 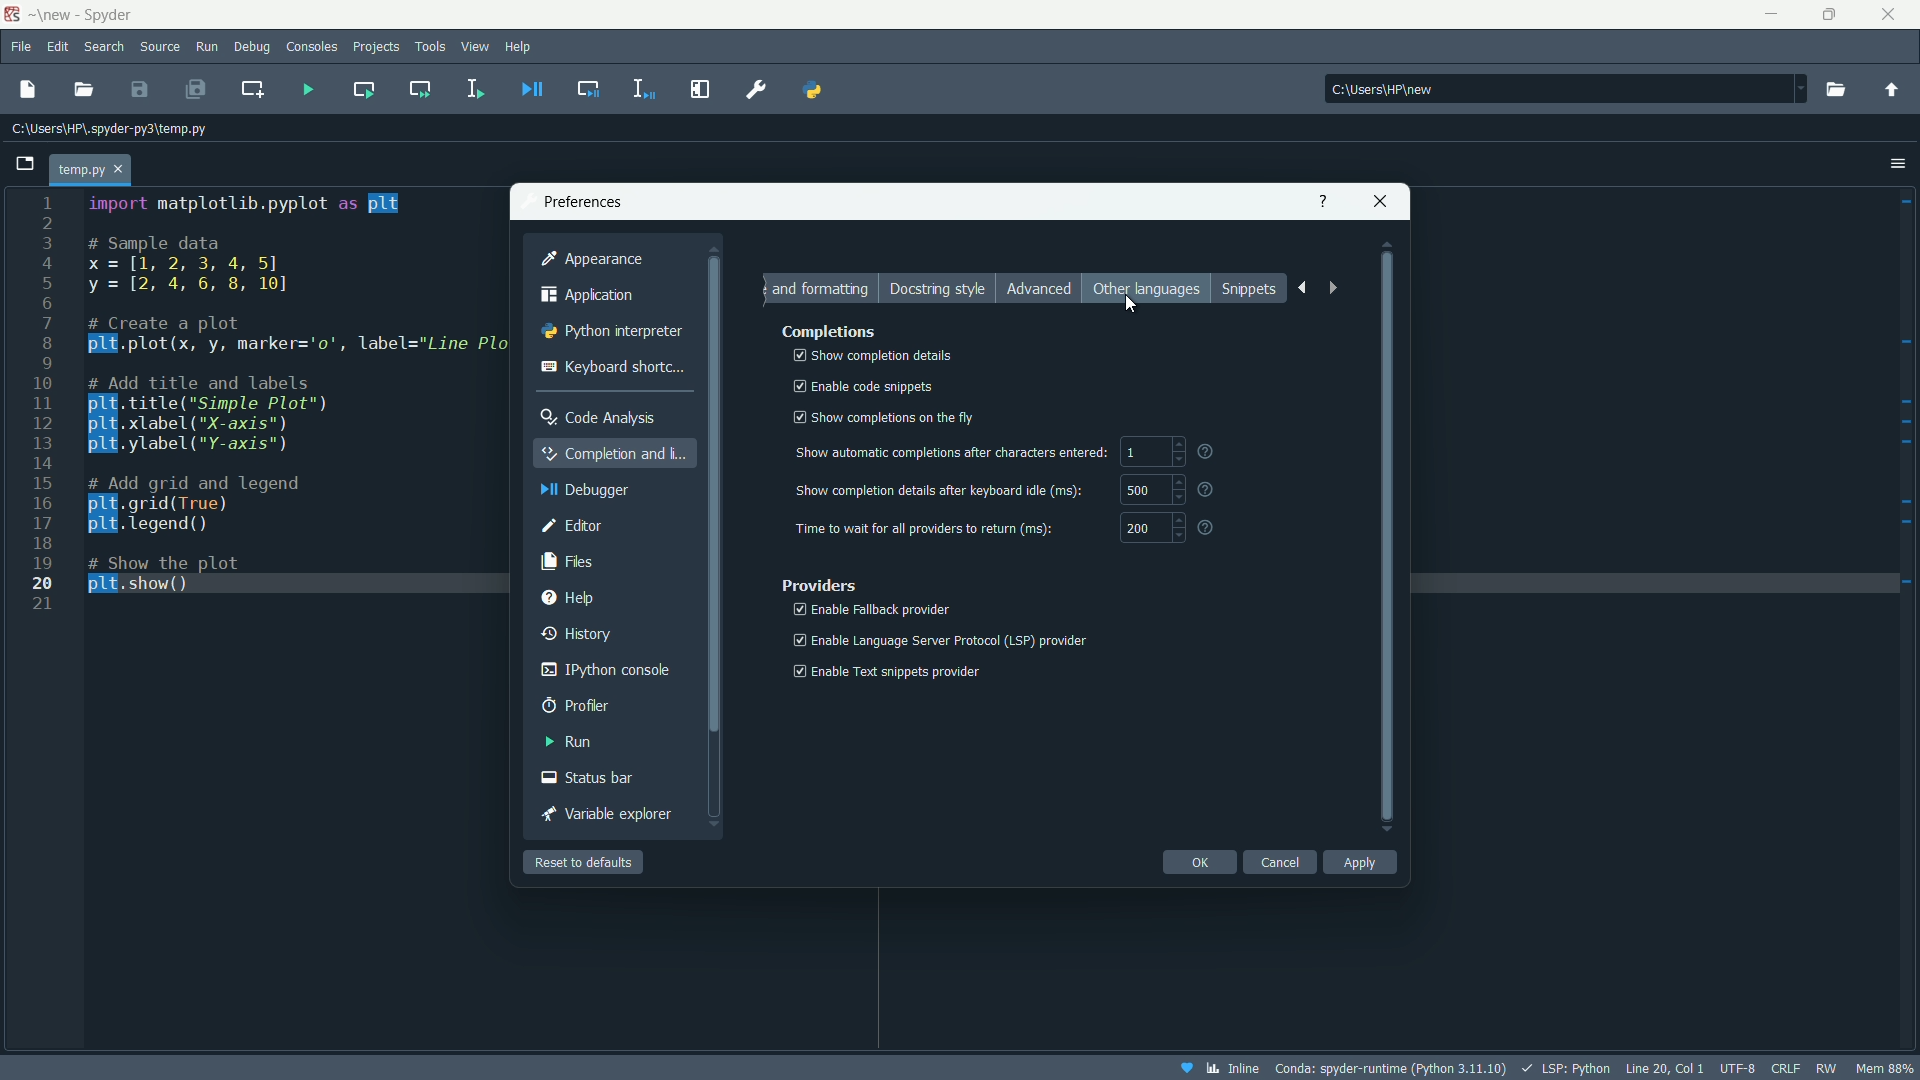 I want to click on 200, so click(x=1139, y=530).